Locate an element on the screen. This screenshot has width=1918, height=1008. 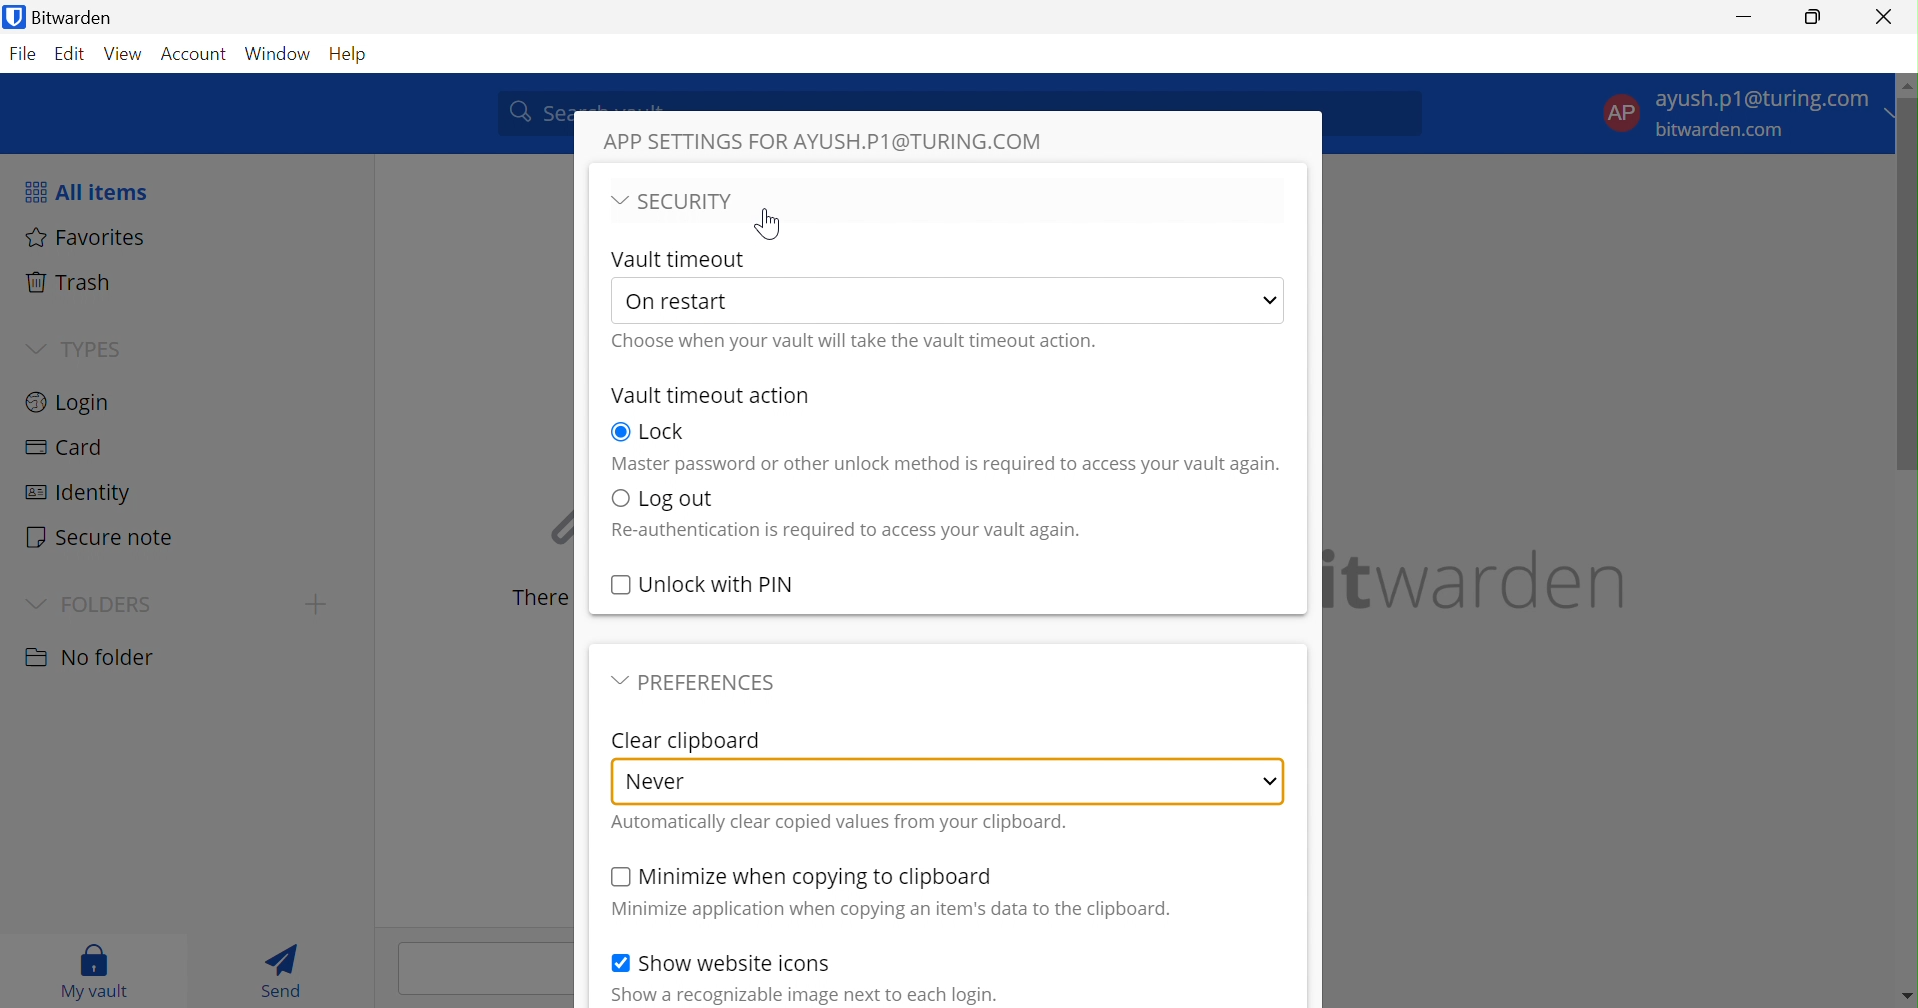
Help is located at coordinates (349, 58).